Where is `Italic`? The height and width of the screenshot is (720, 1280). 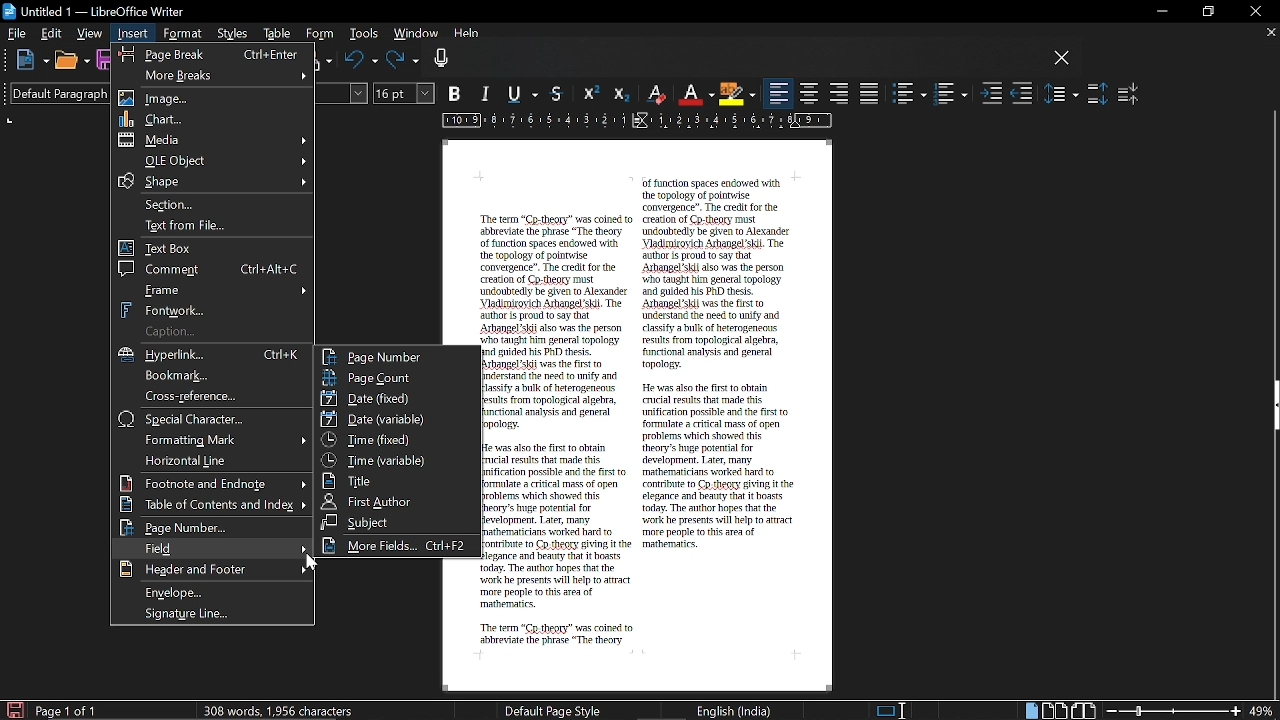
Italic is located at coordinates (487, 95).